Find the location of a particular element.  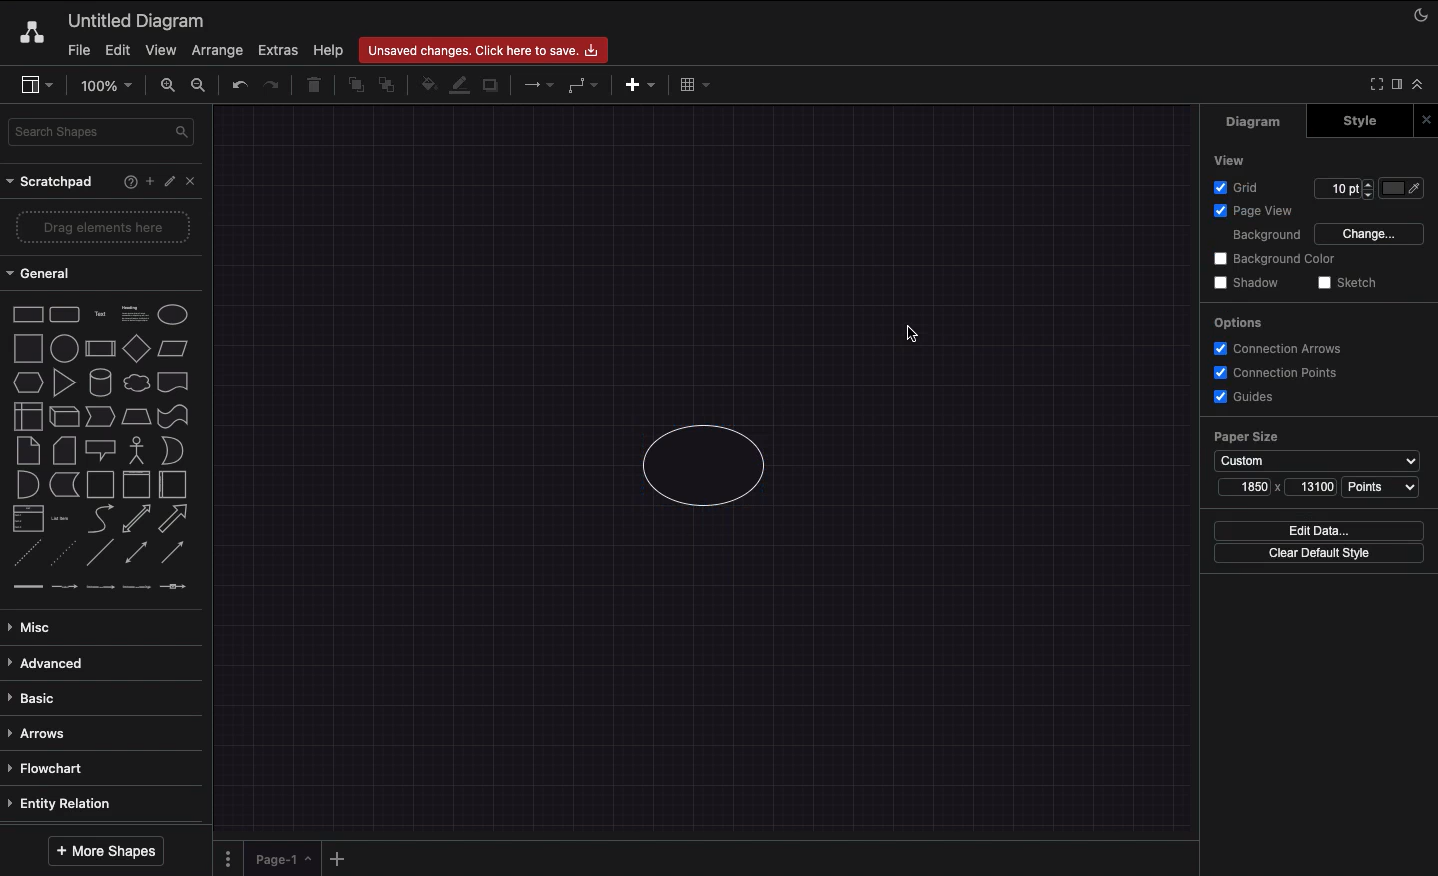

10 pt is located at coordinates (1342, 186).